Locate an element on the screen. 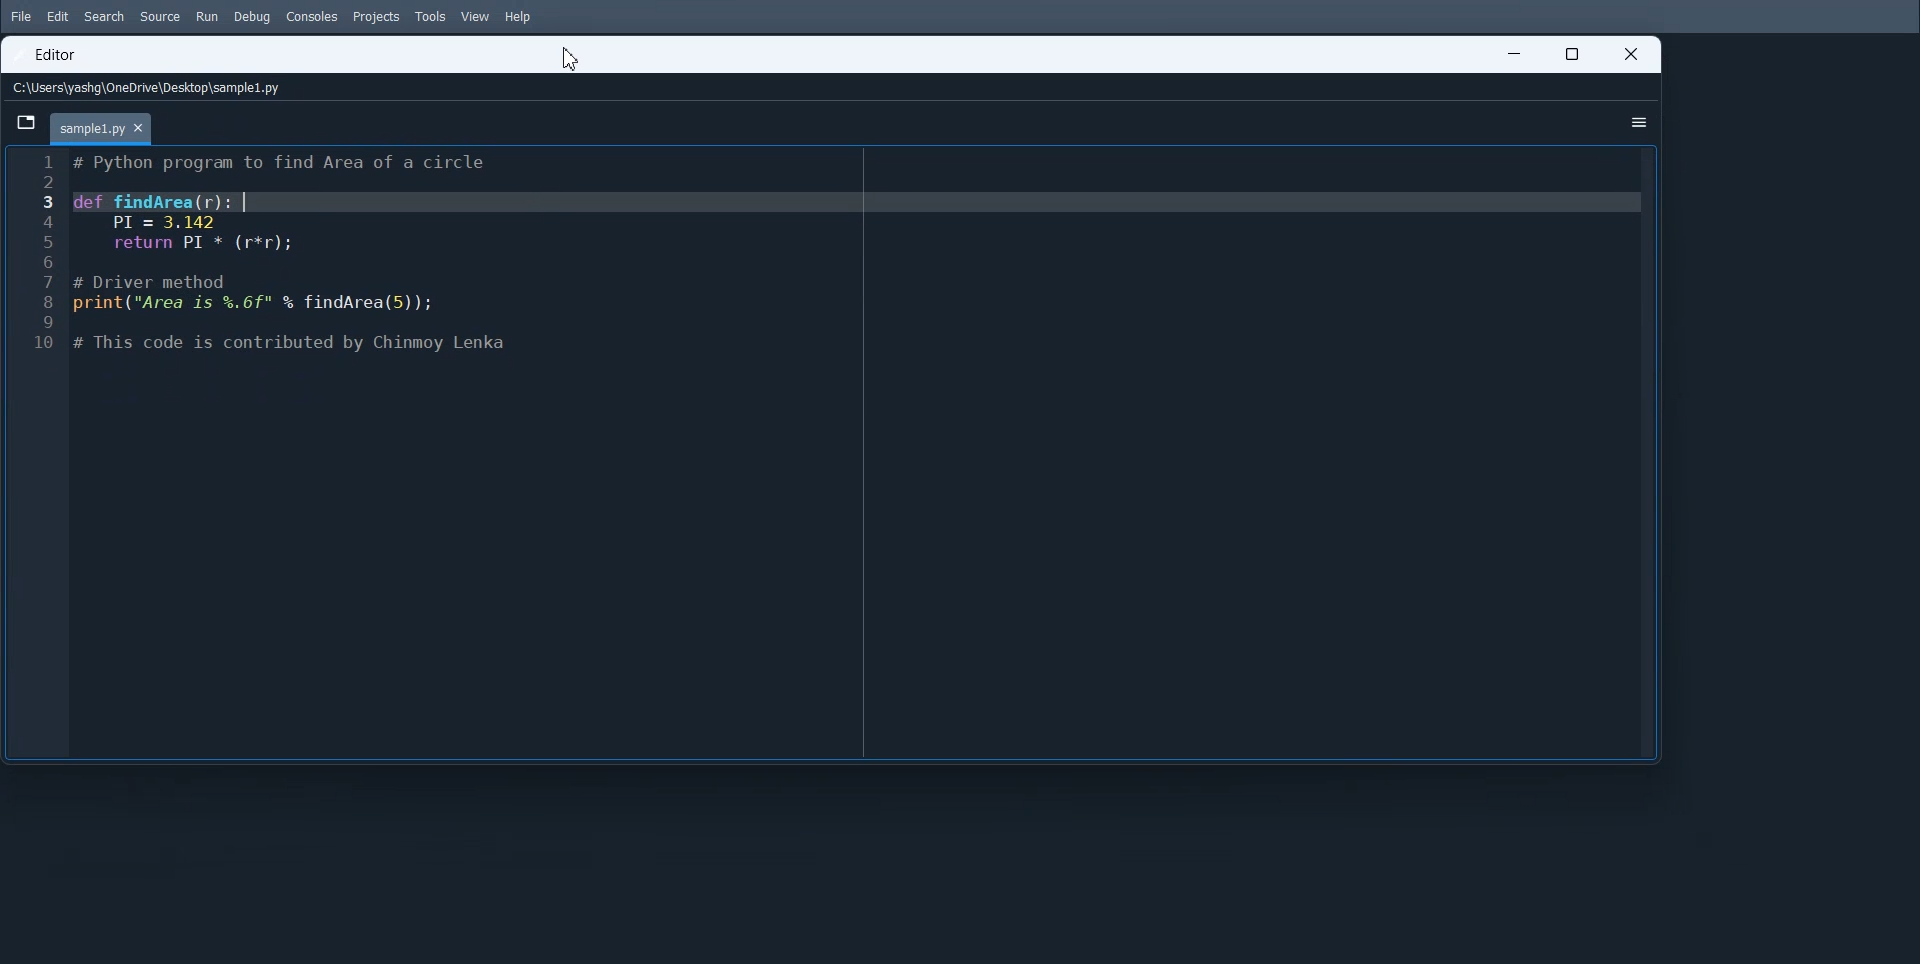 Image resolution: width=1920 pixels, height=964 pixels. Debug is located at coordinates (252, 17).